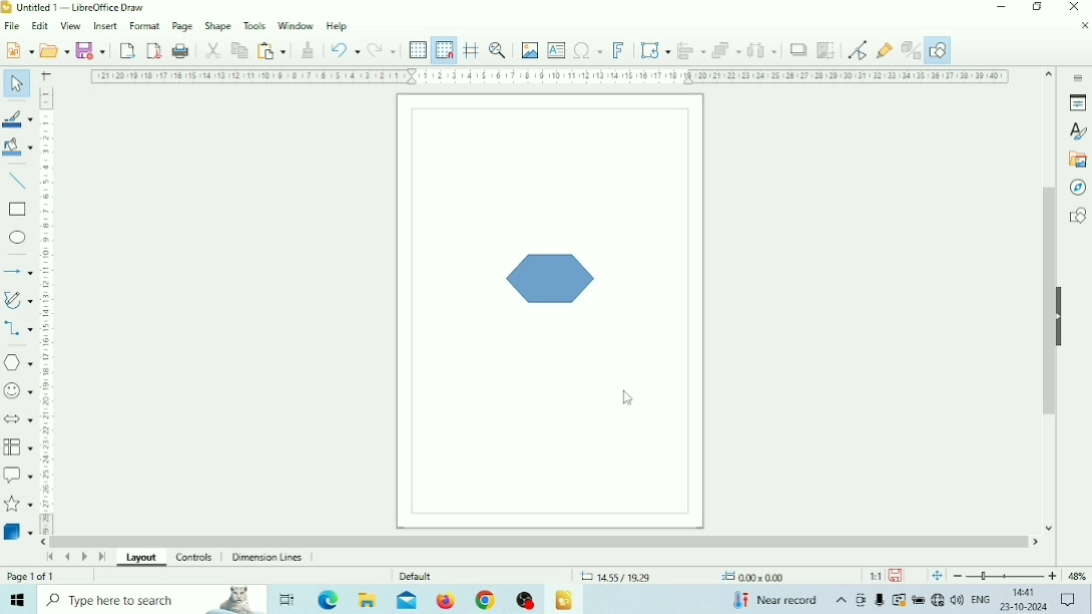  Describe the element at coordinates (1024, 607) in the screenshot. I see `Date` at that location.